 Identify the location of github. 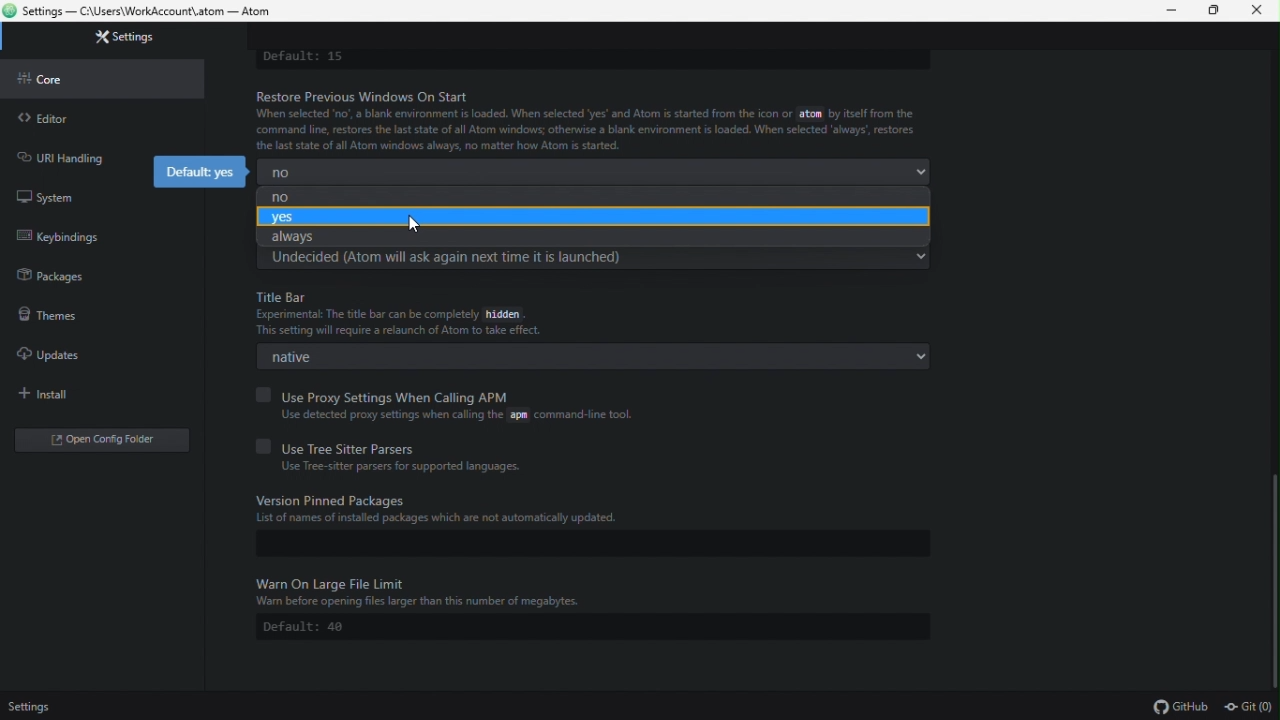
(1179, 706).